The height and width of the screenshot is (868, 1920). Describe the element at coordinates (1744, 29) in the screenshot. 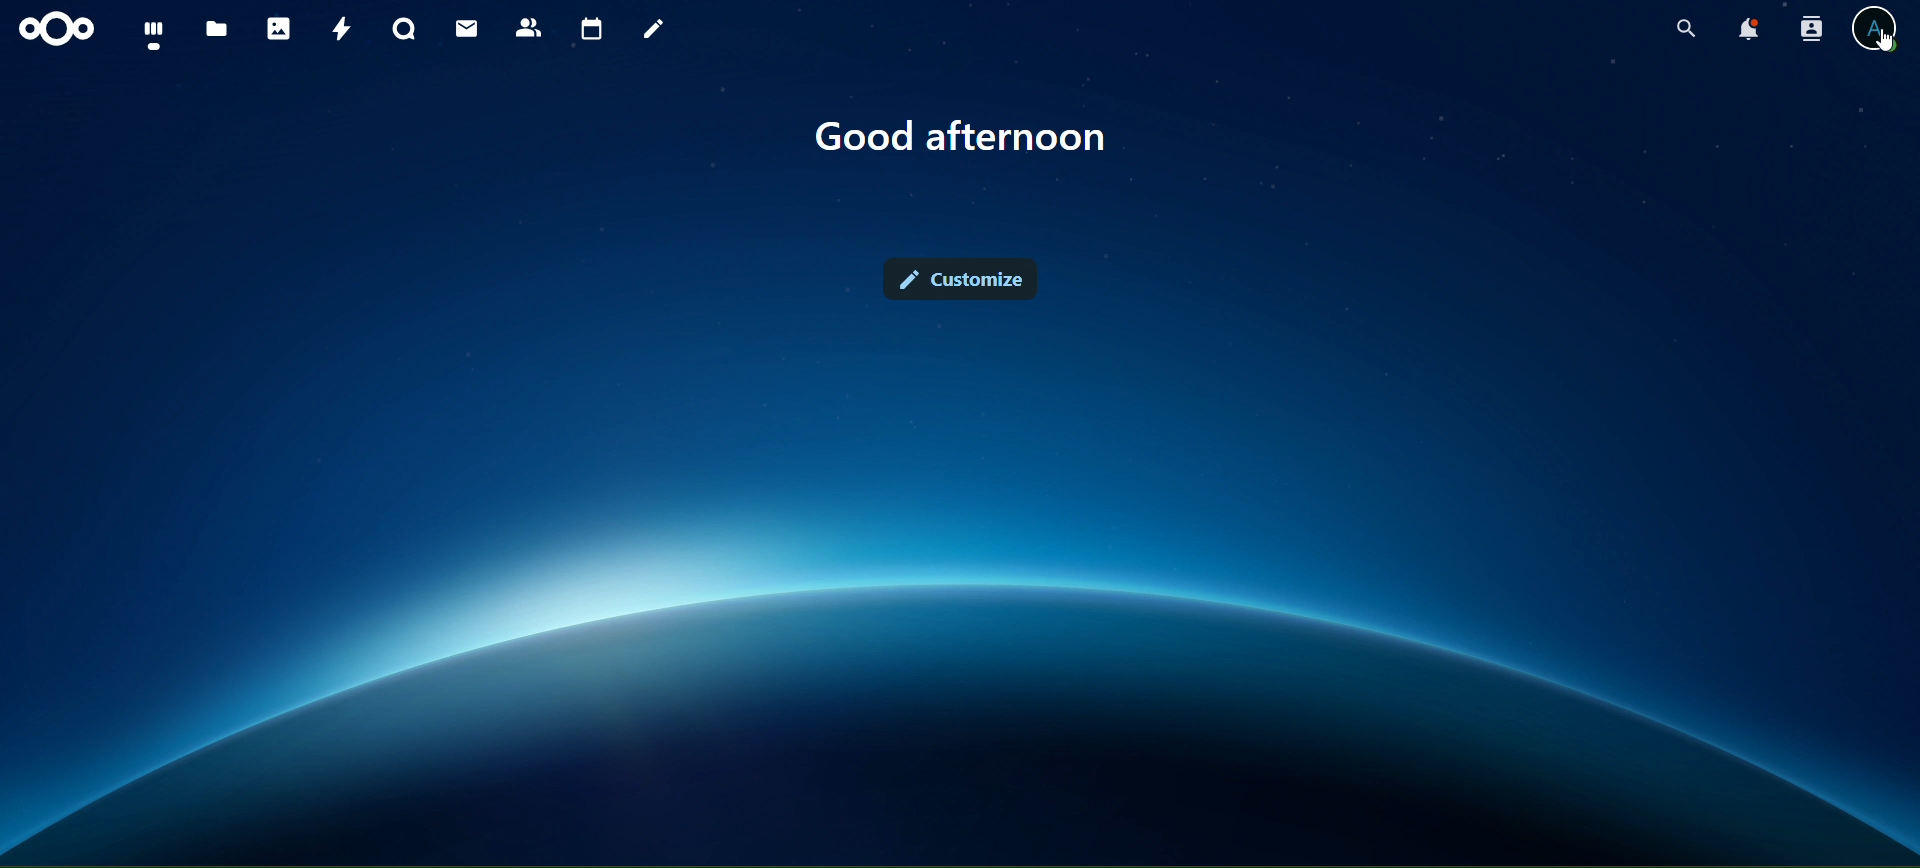

I see `notifications` at that location.